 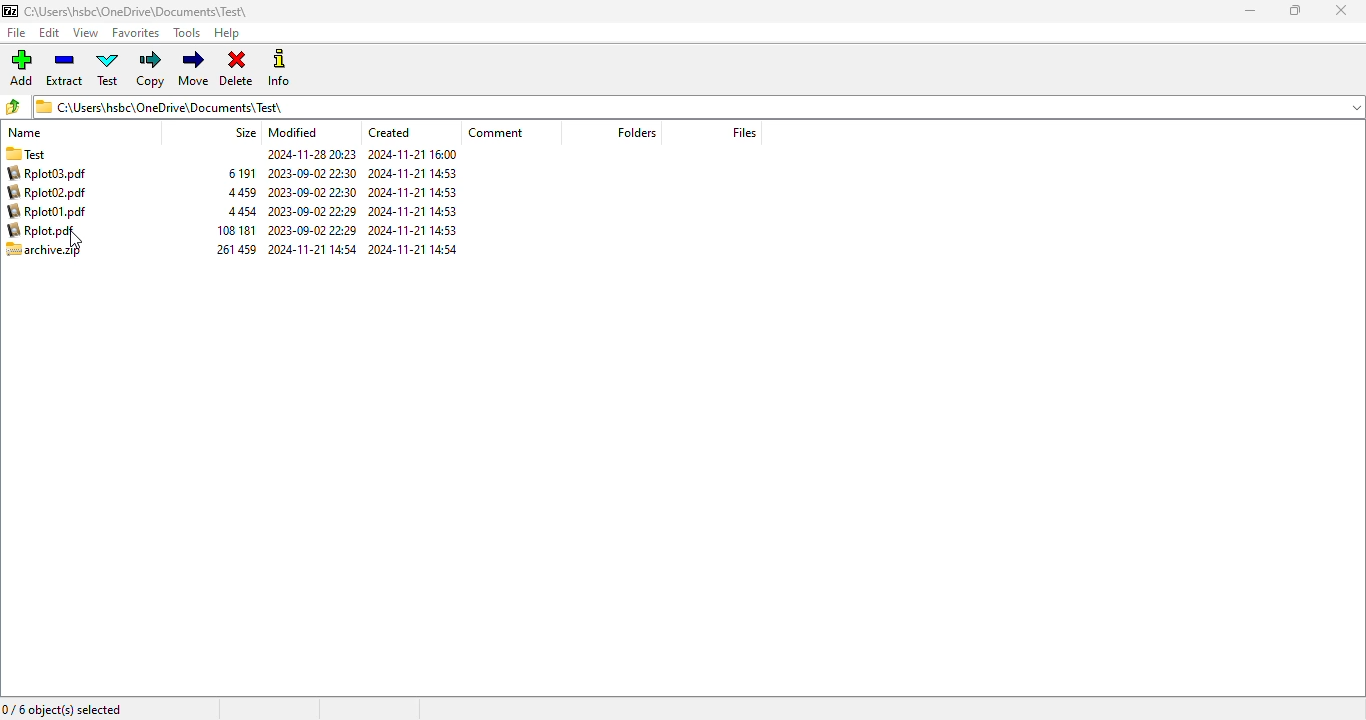 I want to click on current folder, so click(x=137, y=11).